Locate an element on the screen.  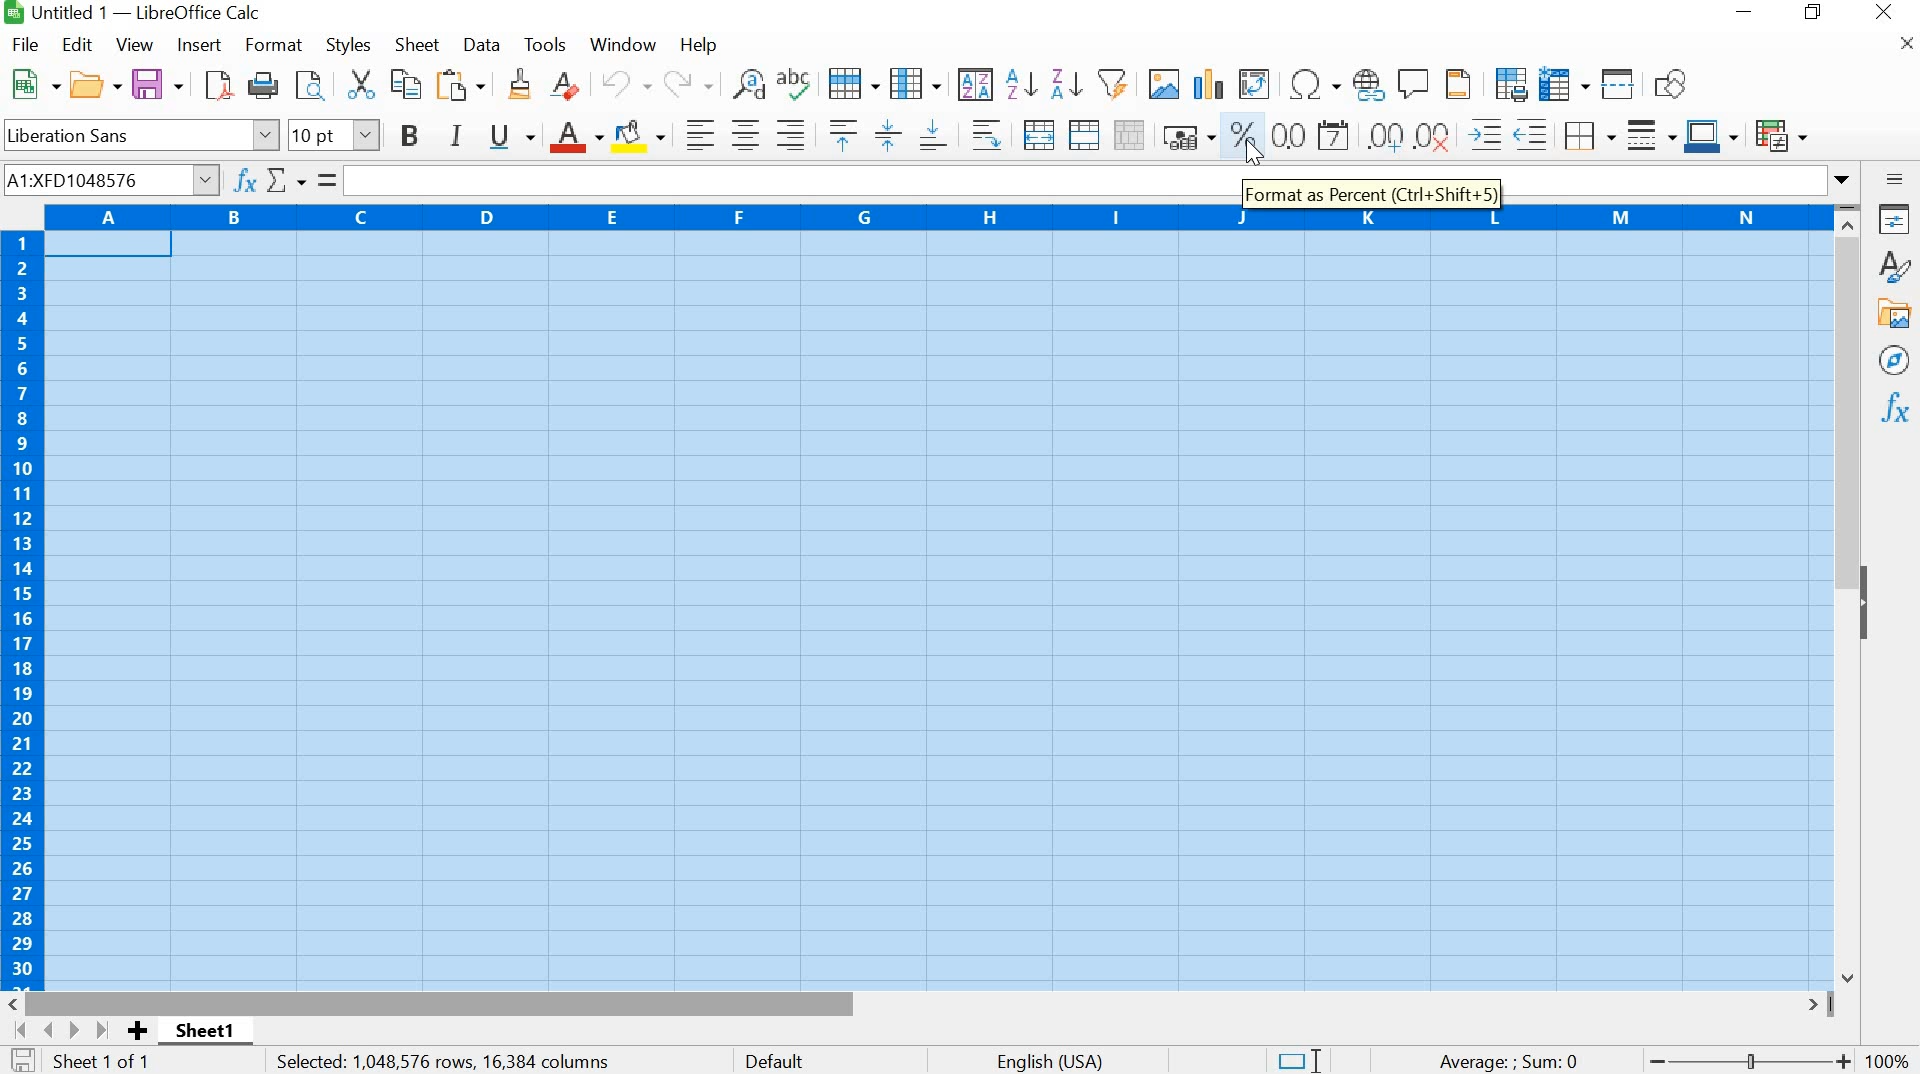
Print is located at coordinates (262, 85).